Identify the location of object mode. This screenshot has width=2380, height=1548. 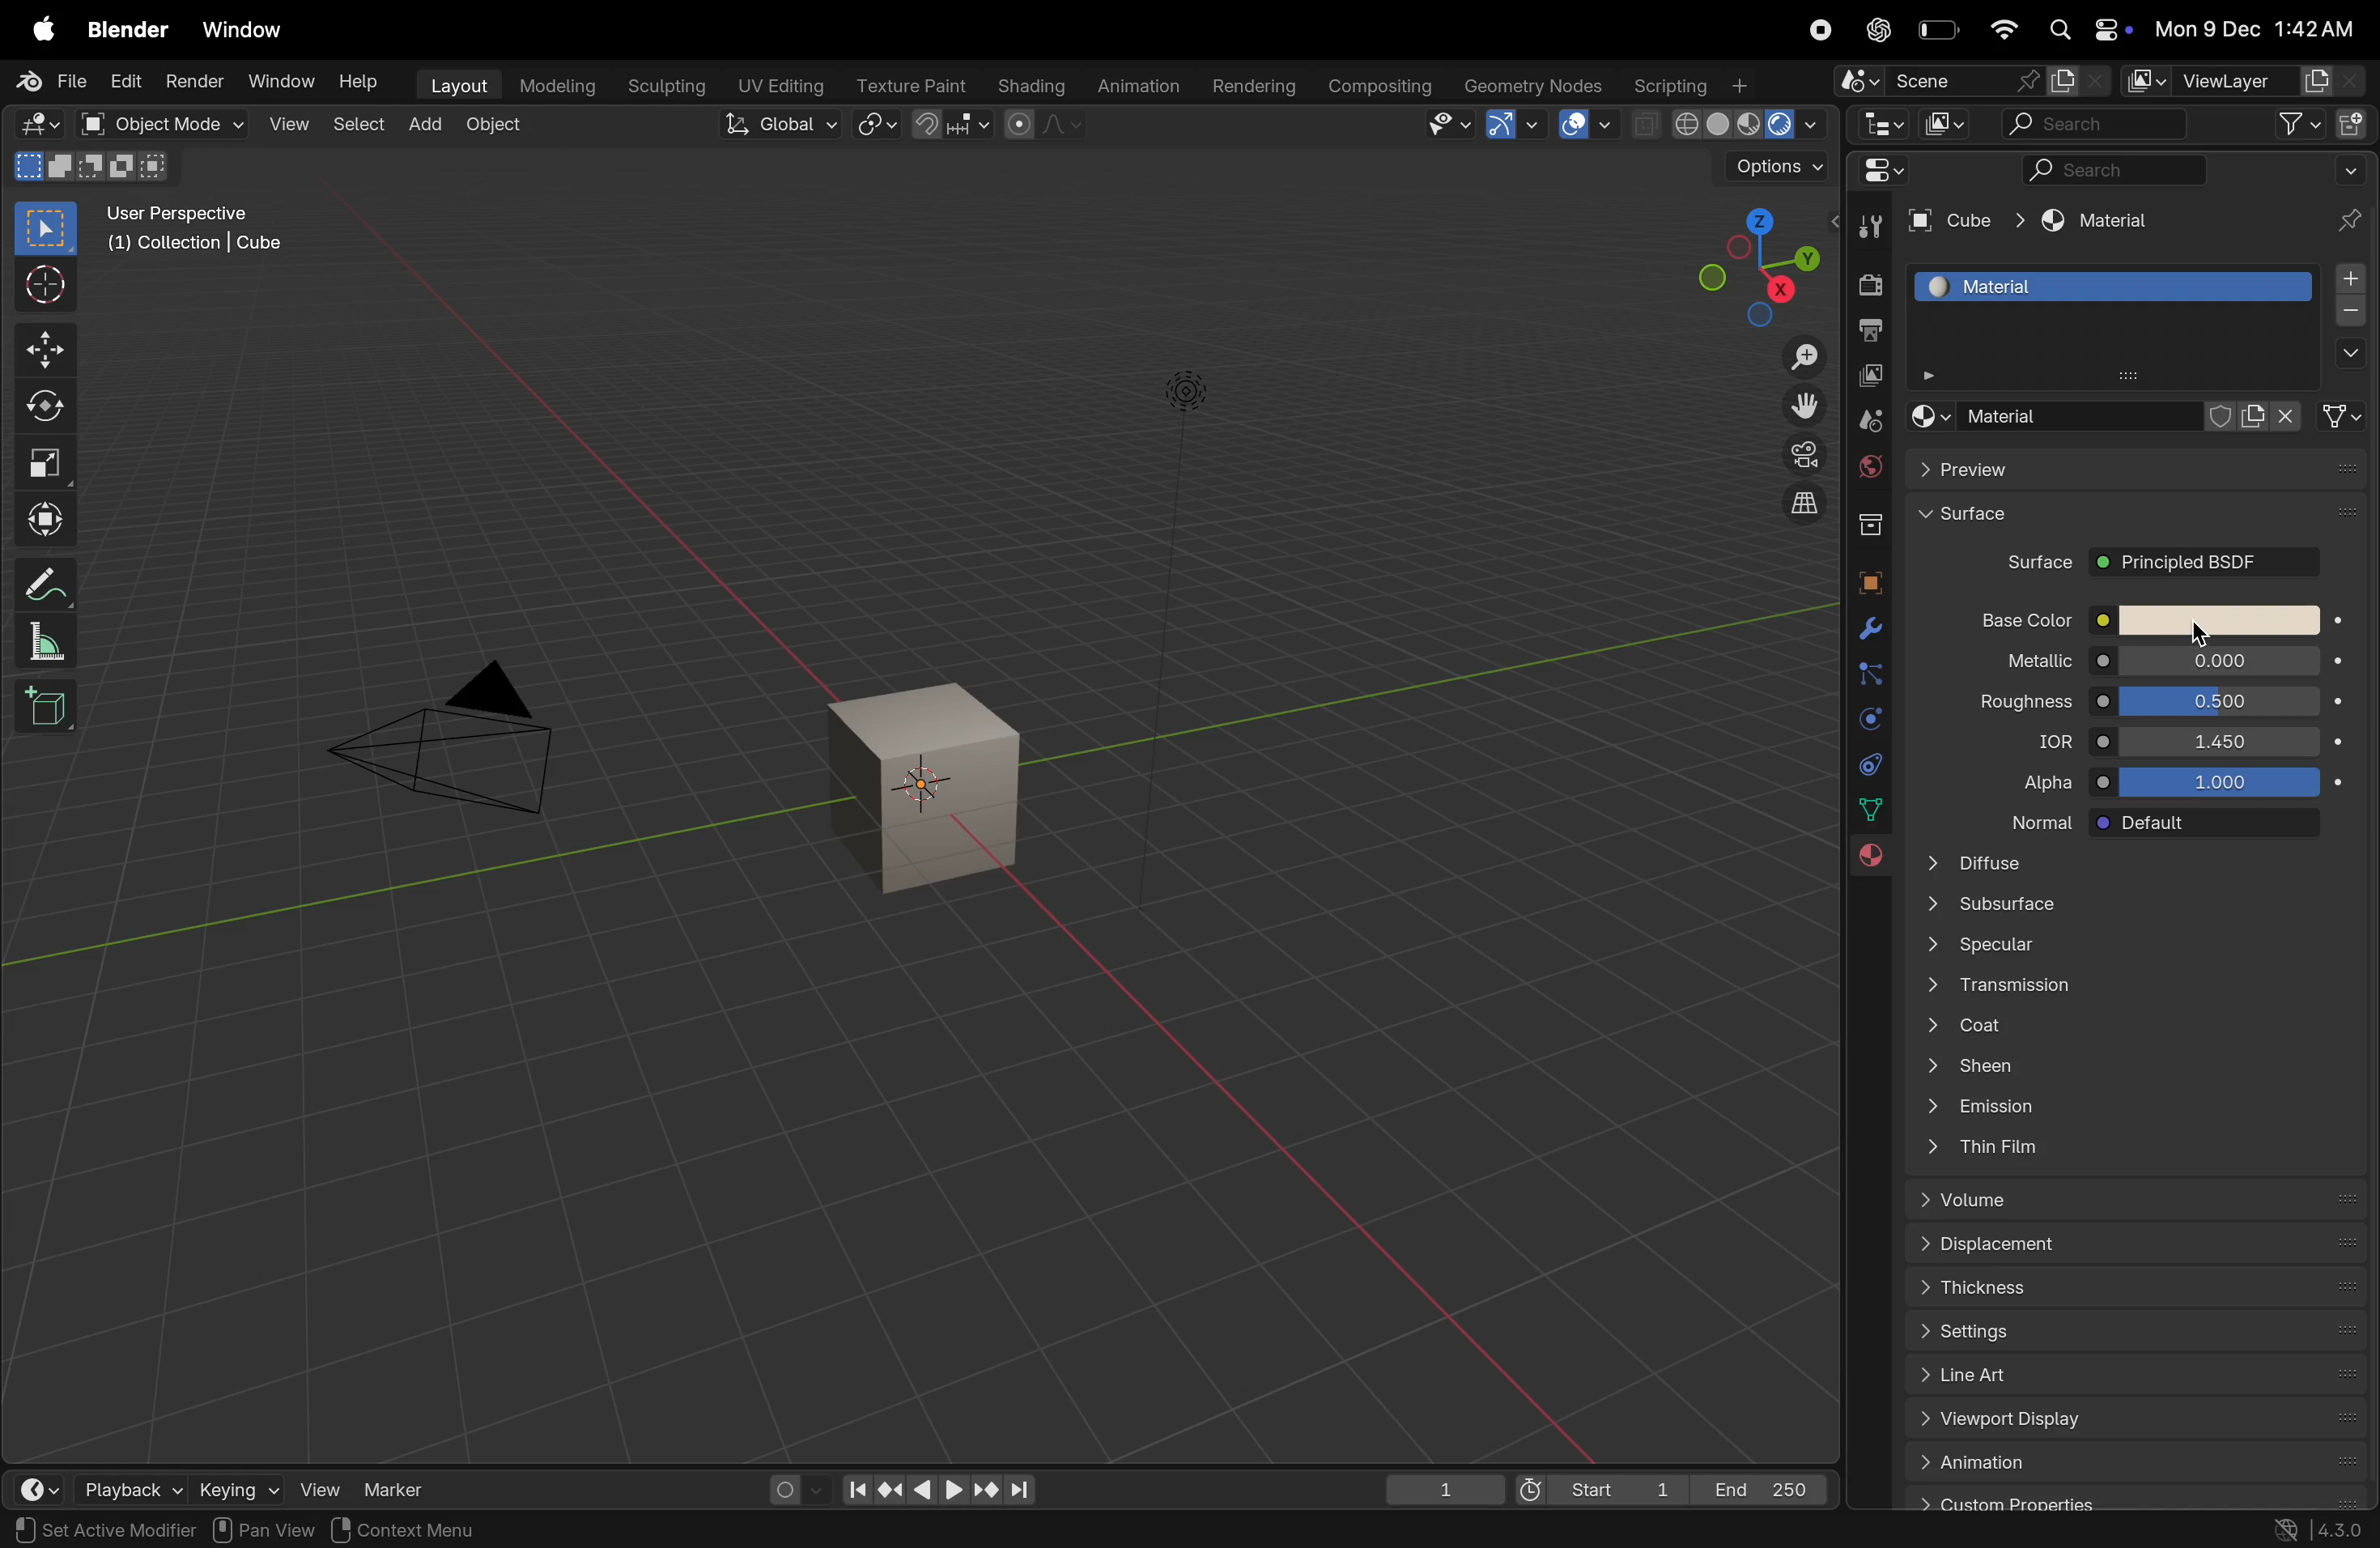
(158, 124).